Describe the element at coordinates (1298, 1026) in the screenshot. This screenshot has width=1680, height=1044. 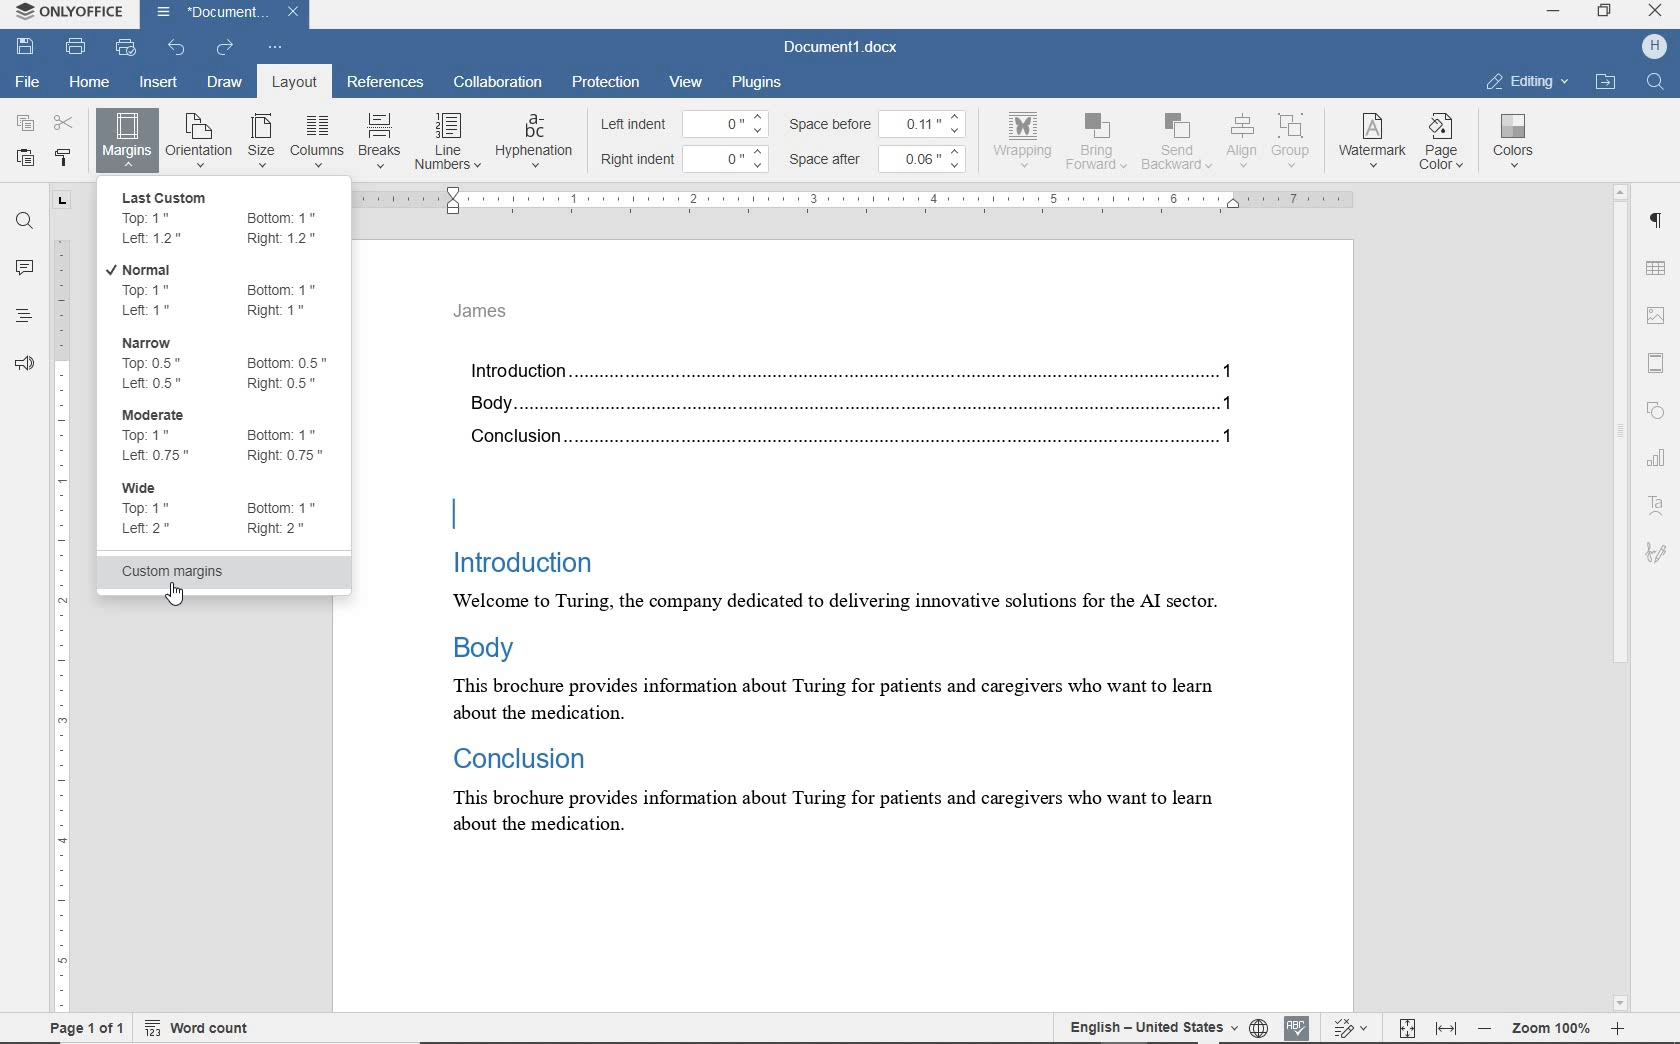
I see `spell check` at that location.